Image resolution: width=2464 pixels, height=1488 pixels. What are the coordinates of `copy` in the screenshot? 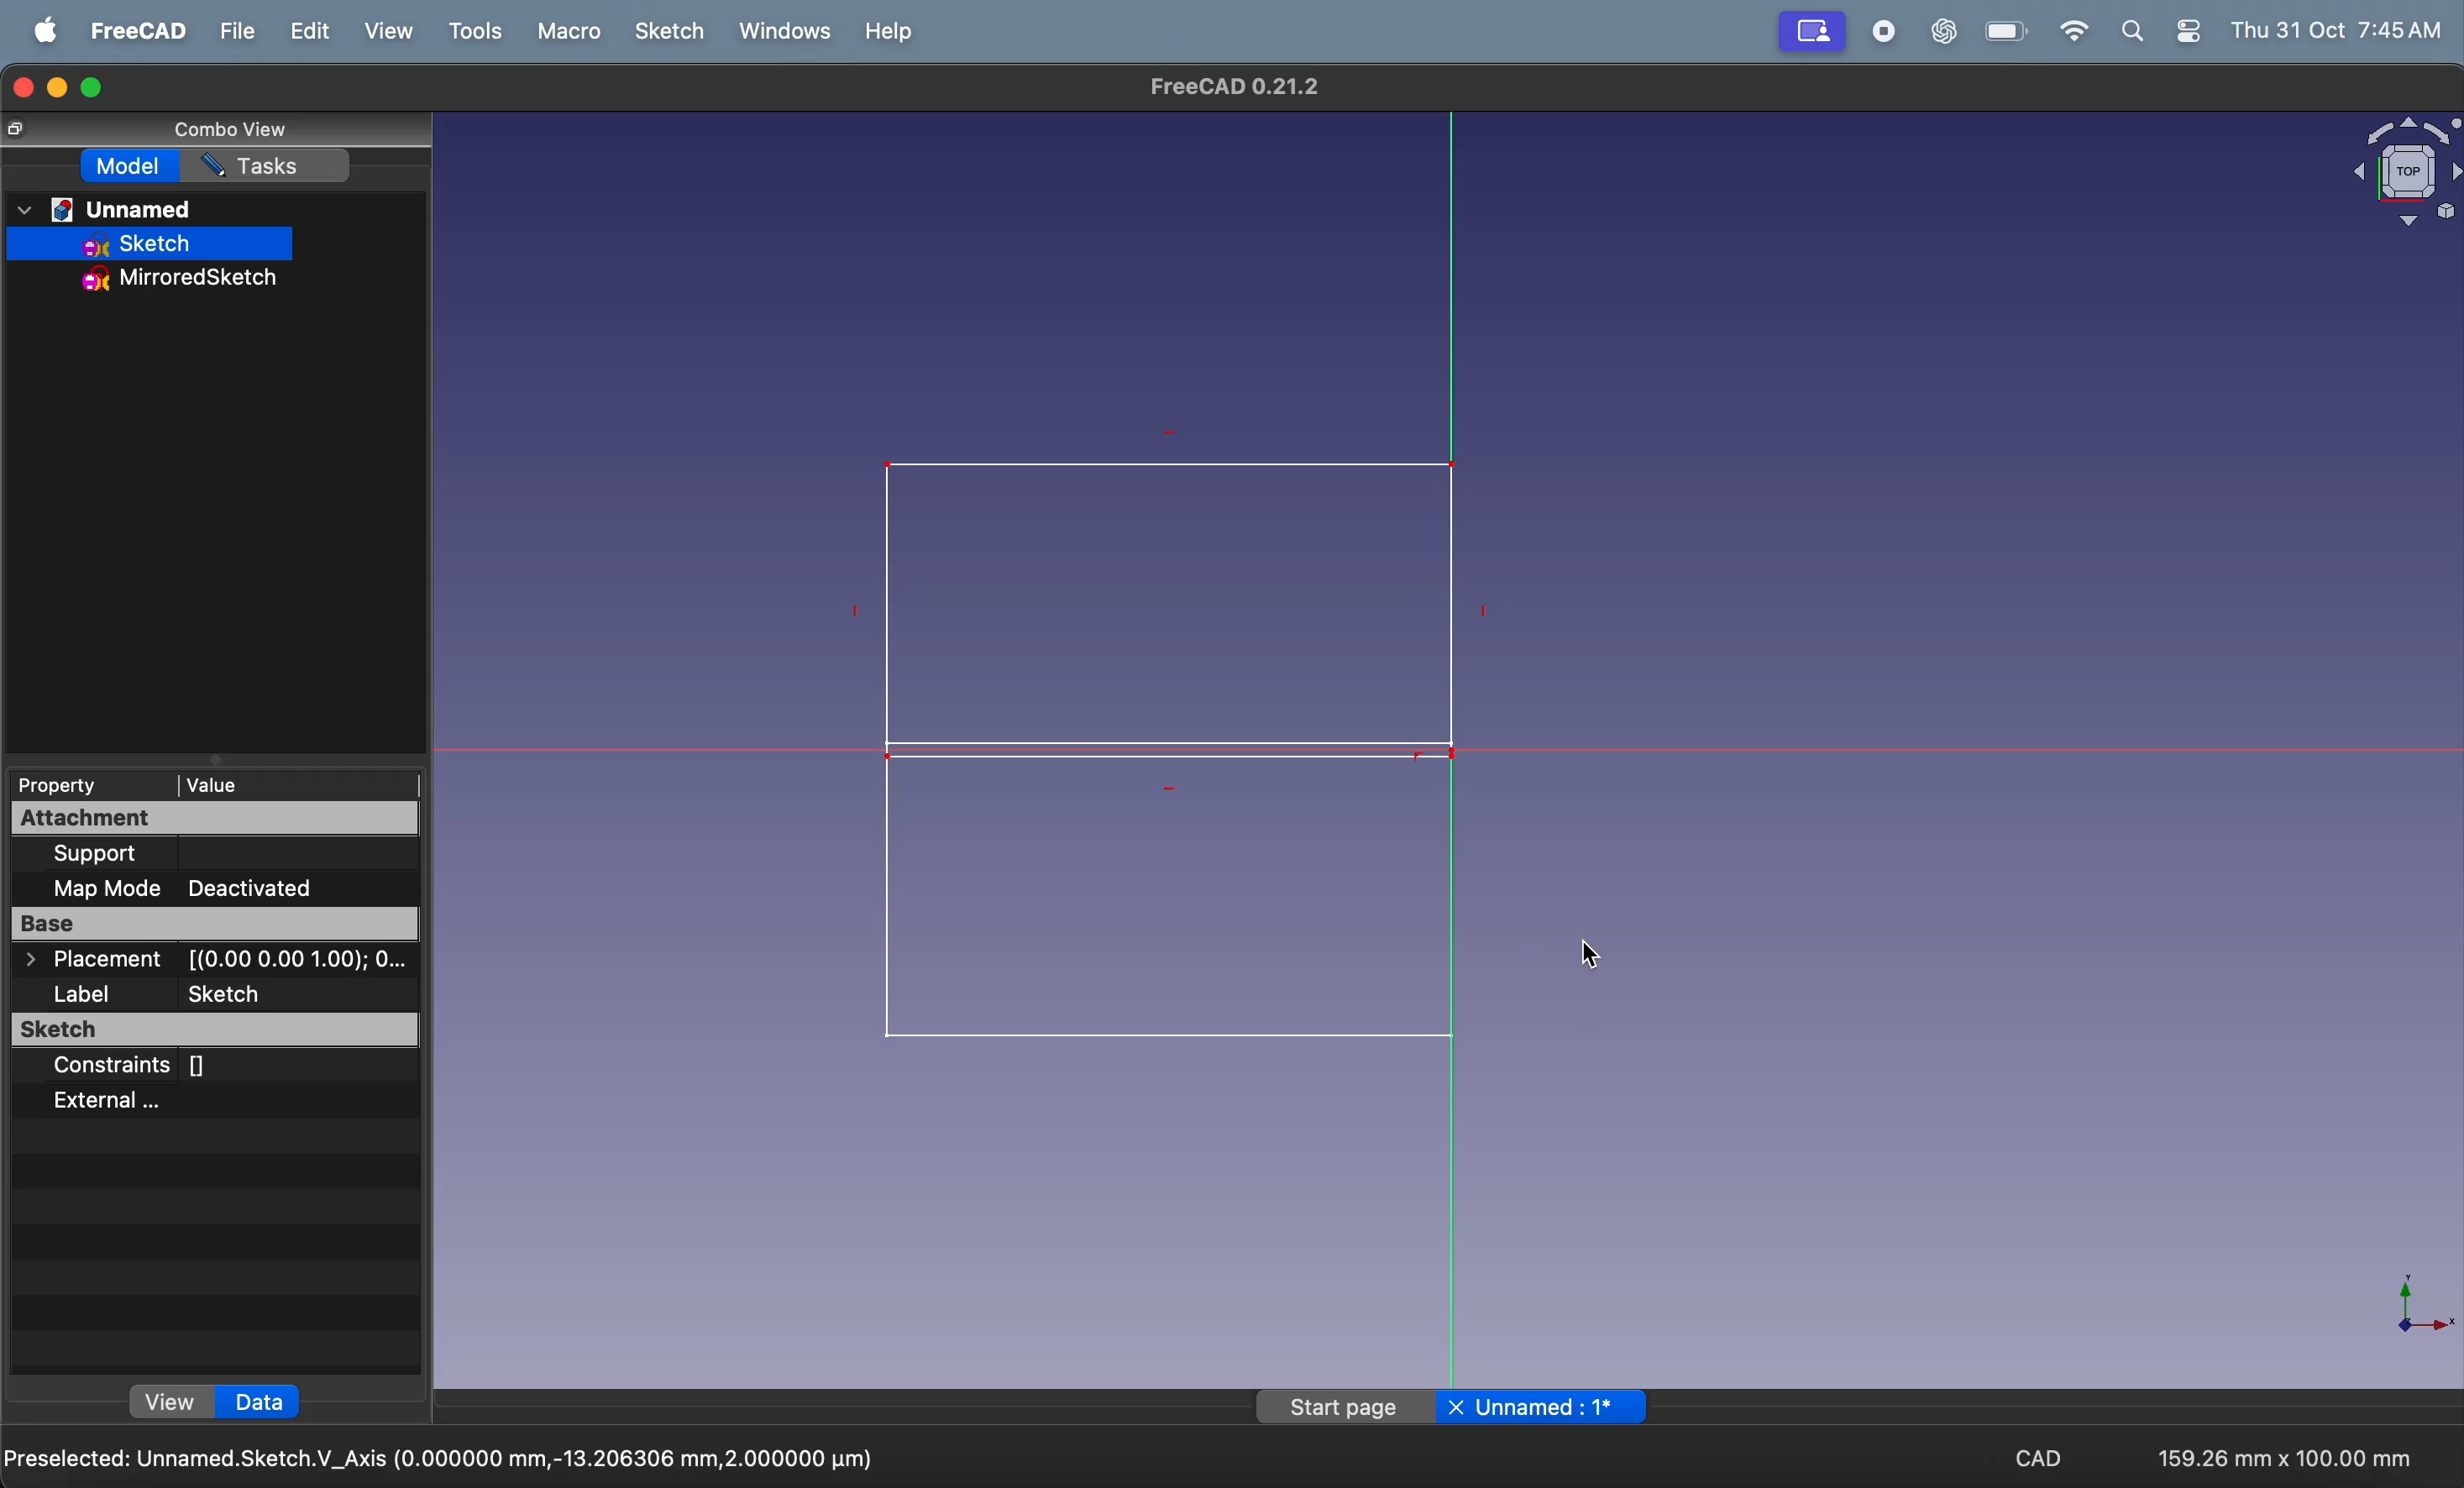 It's located at (24, 131).